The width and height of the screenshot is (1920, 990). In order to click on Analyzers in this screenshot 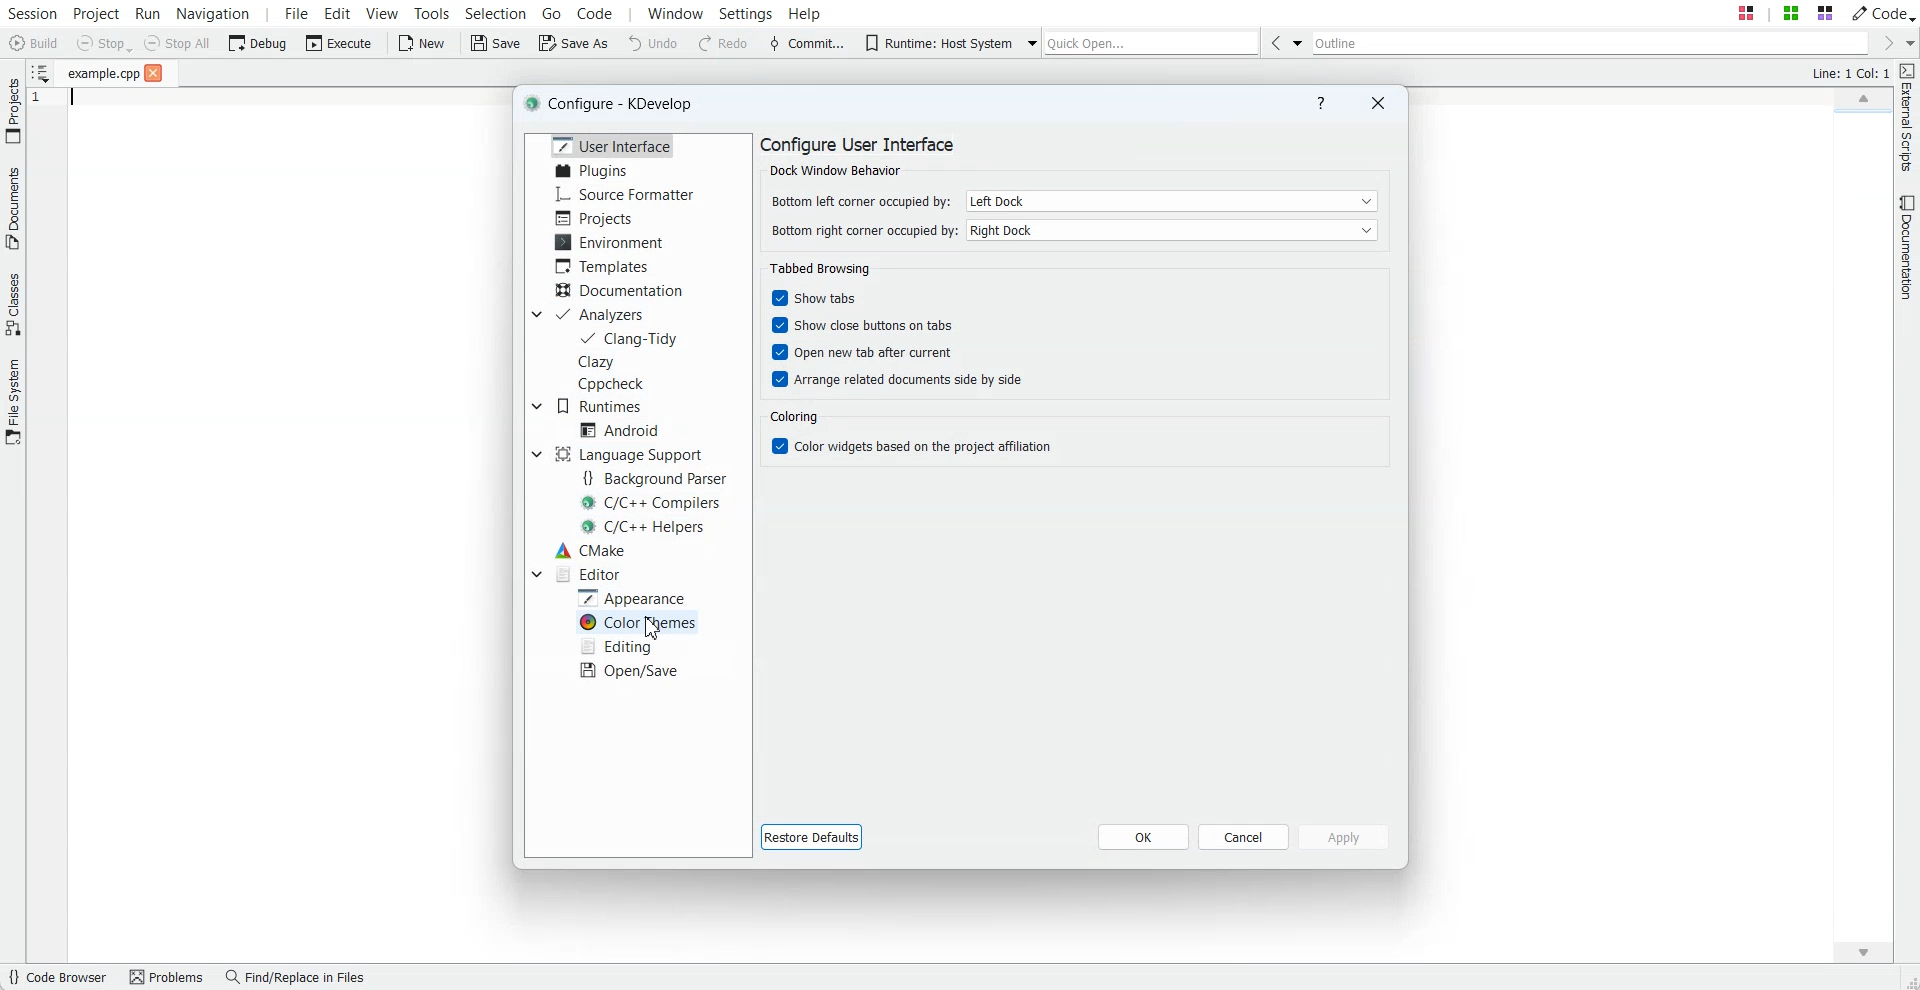, I will do `click(604, 314)`.